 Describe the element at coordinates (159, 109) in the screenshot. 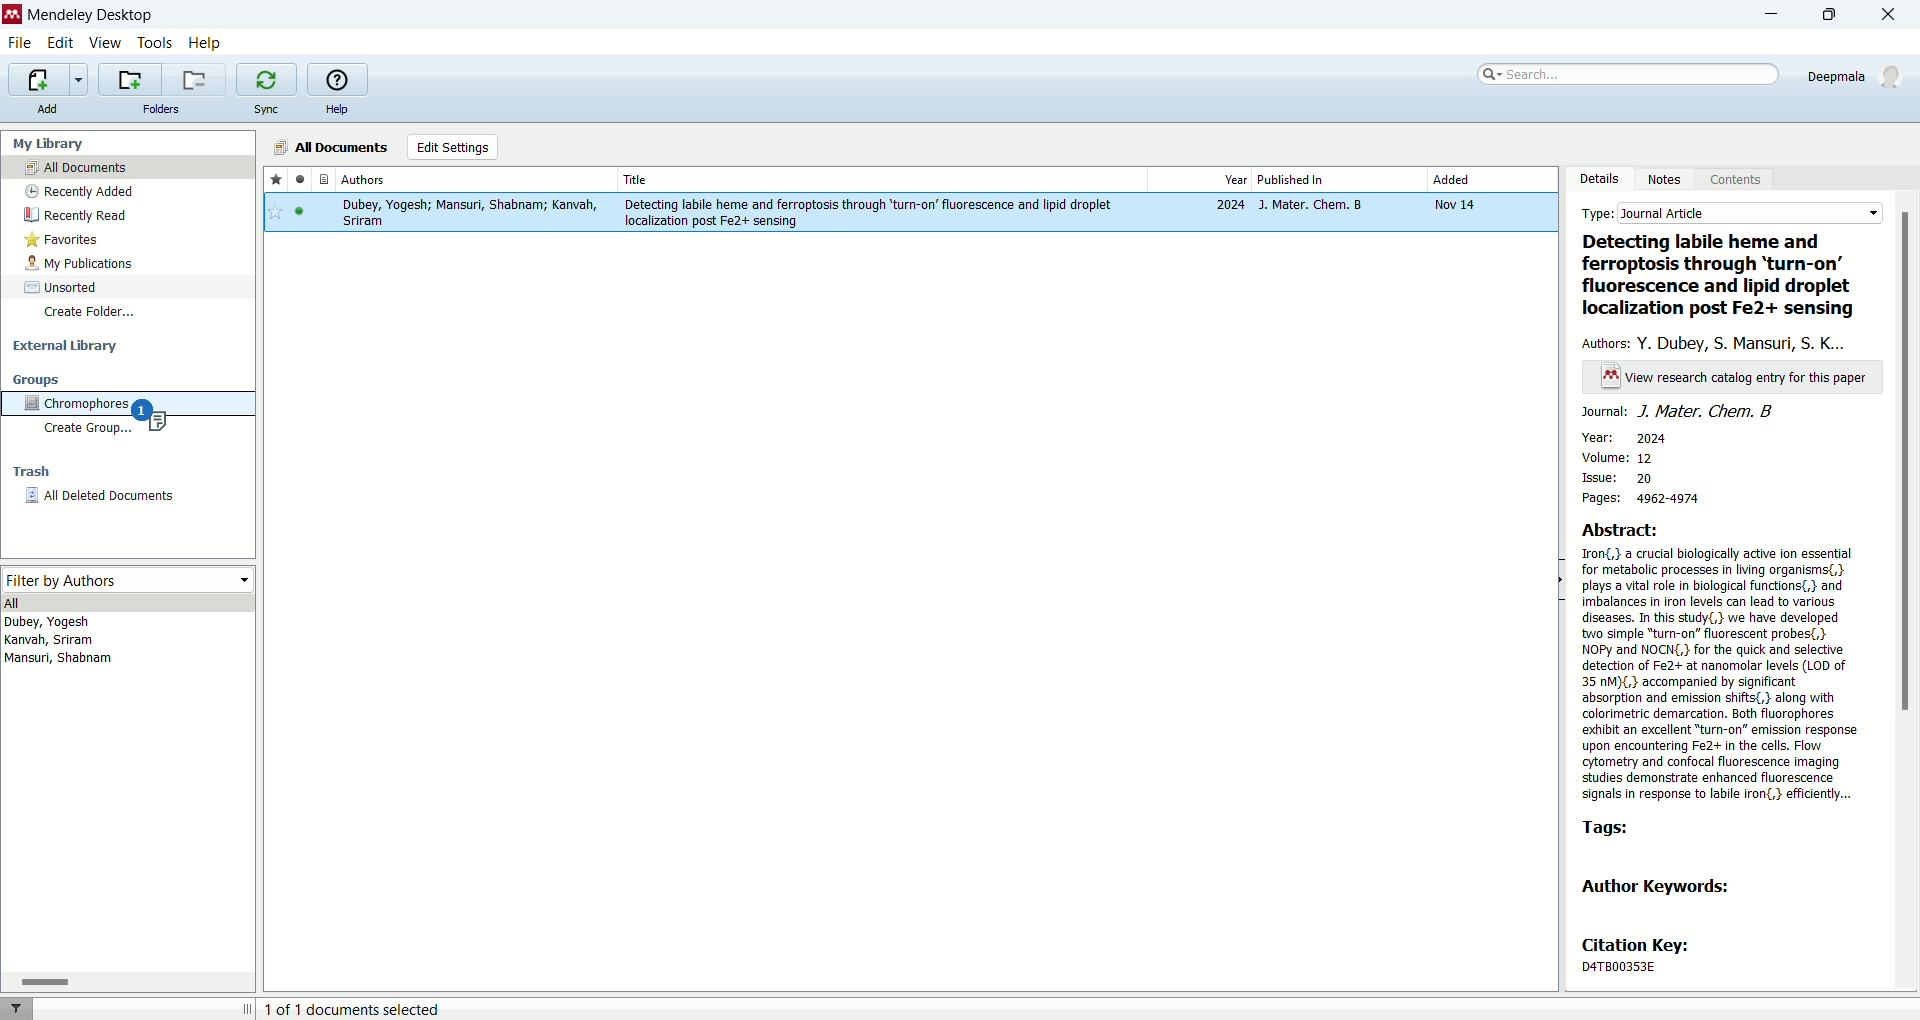

I see `folders` at that location.